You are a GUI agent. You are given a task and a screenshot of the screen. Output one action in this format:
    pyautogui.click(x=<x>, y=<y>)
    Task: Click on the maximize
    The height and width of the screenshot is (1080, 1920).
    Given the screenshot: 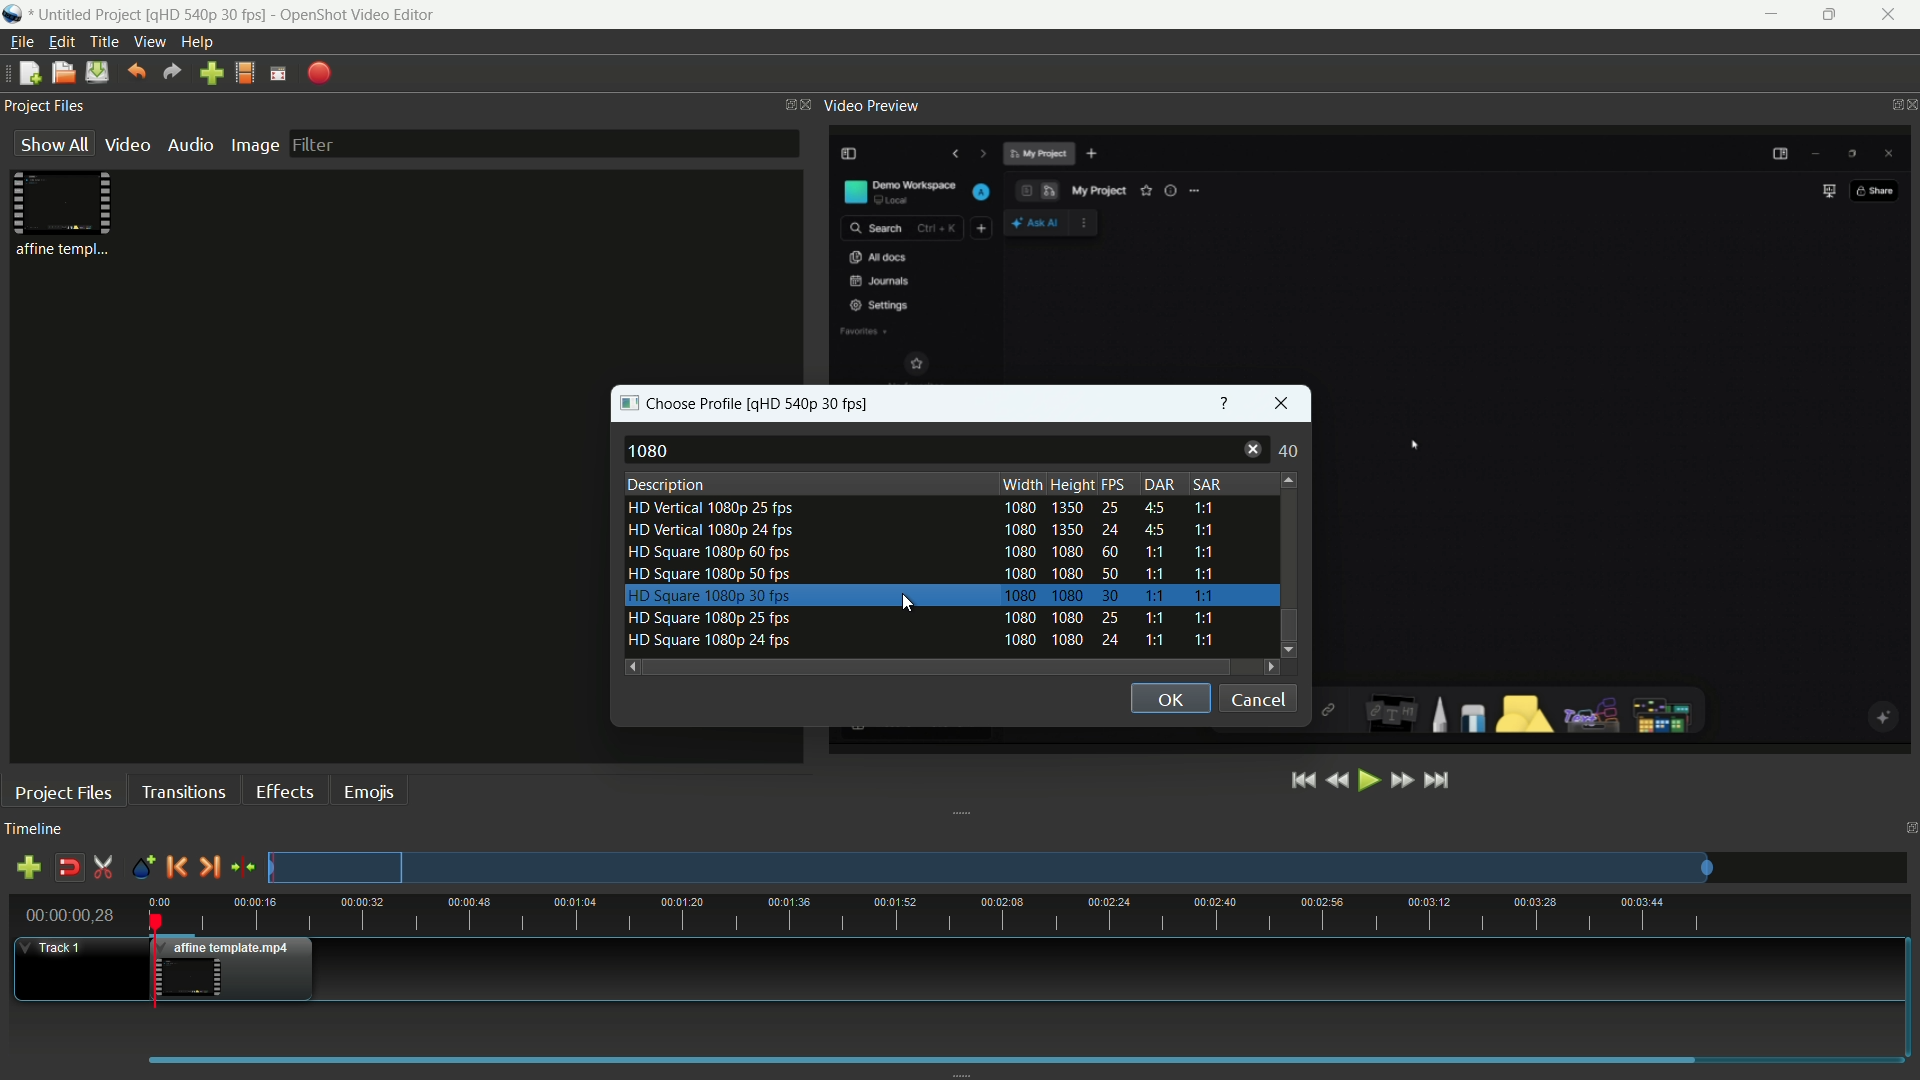 What is the action you would take?
    pyautogui.click(x=1834, y=15)
    